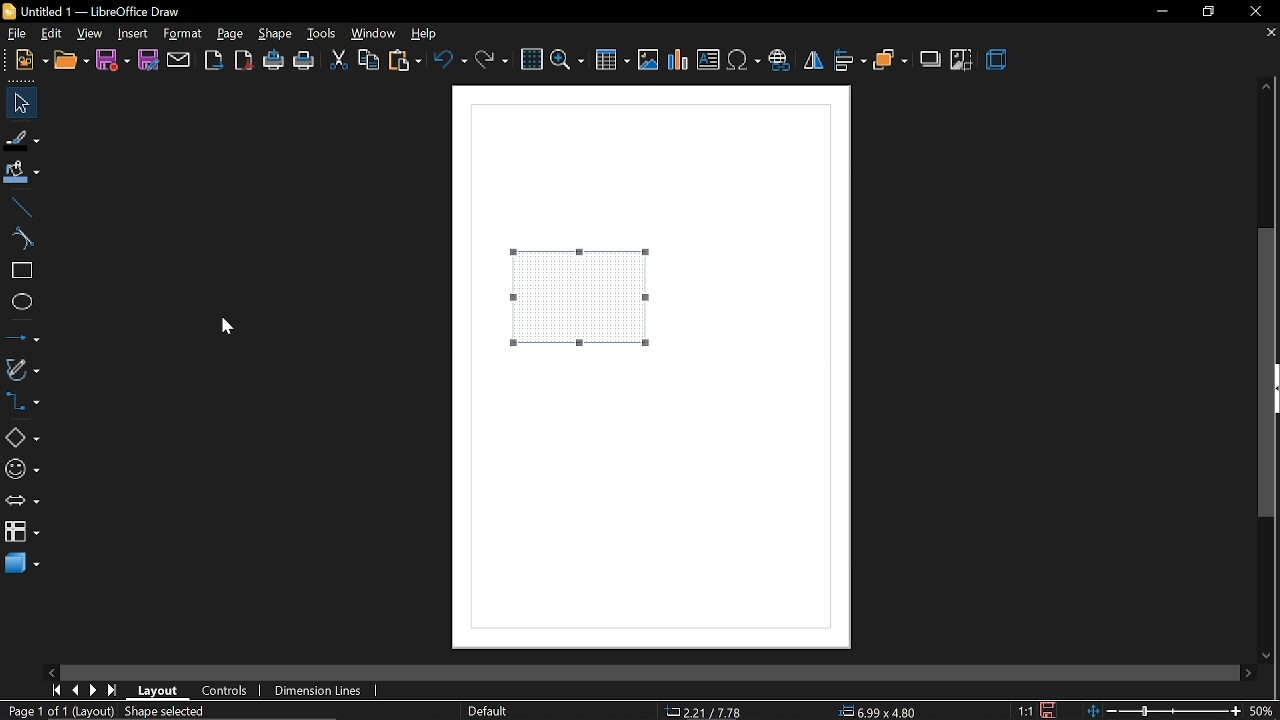 The image size is (1280, 720). I want to click on fill line, so click(21, 137).